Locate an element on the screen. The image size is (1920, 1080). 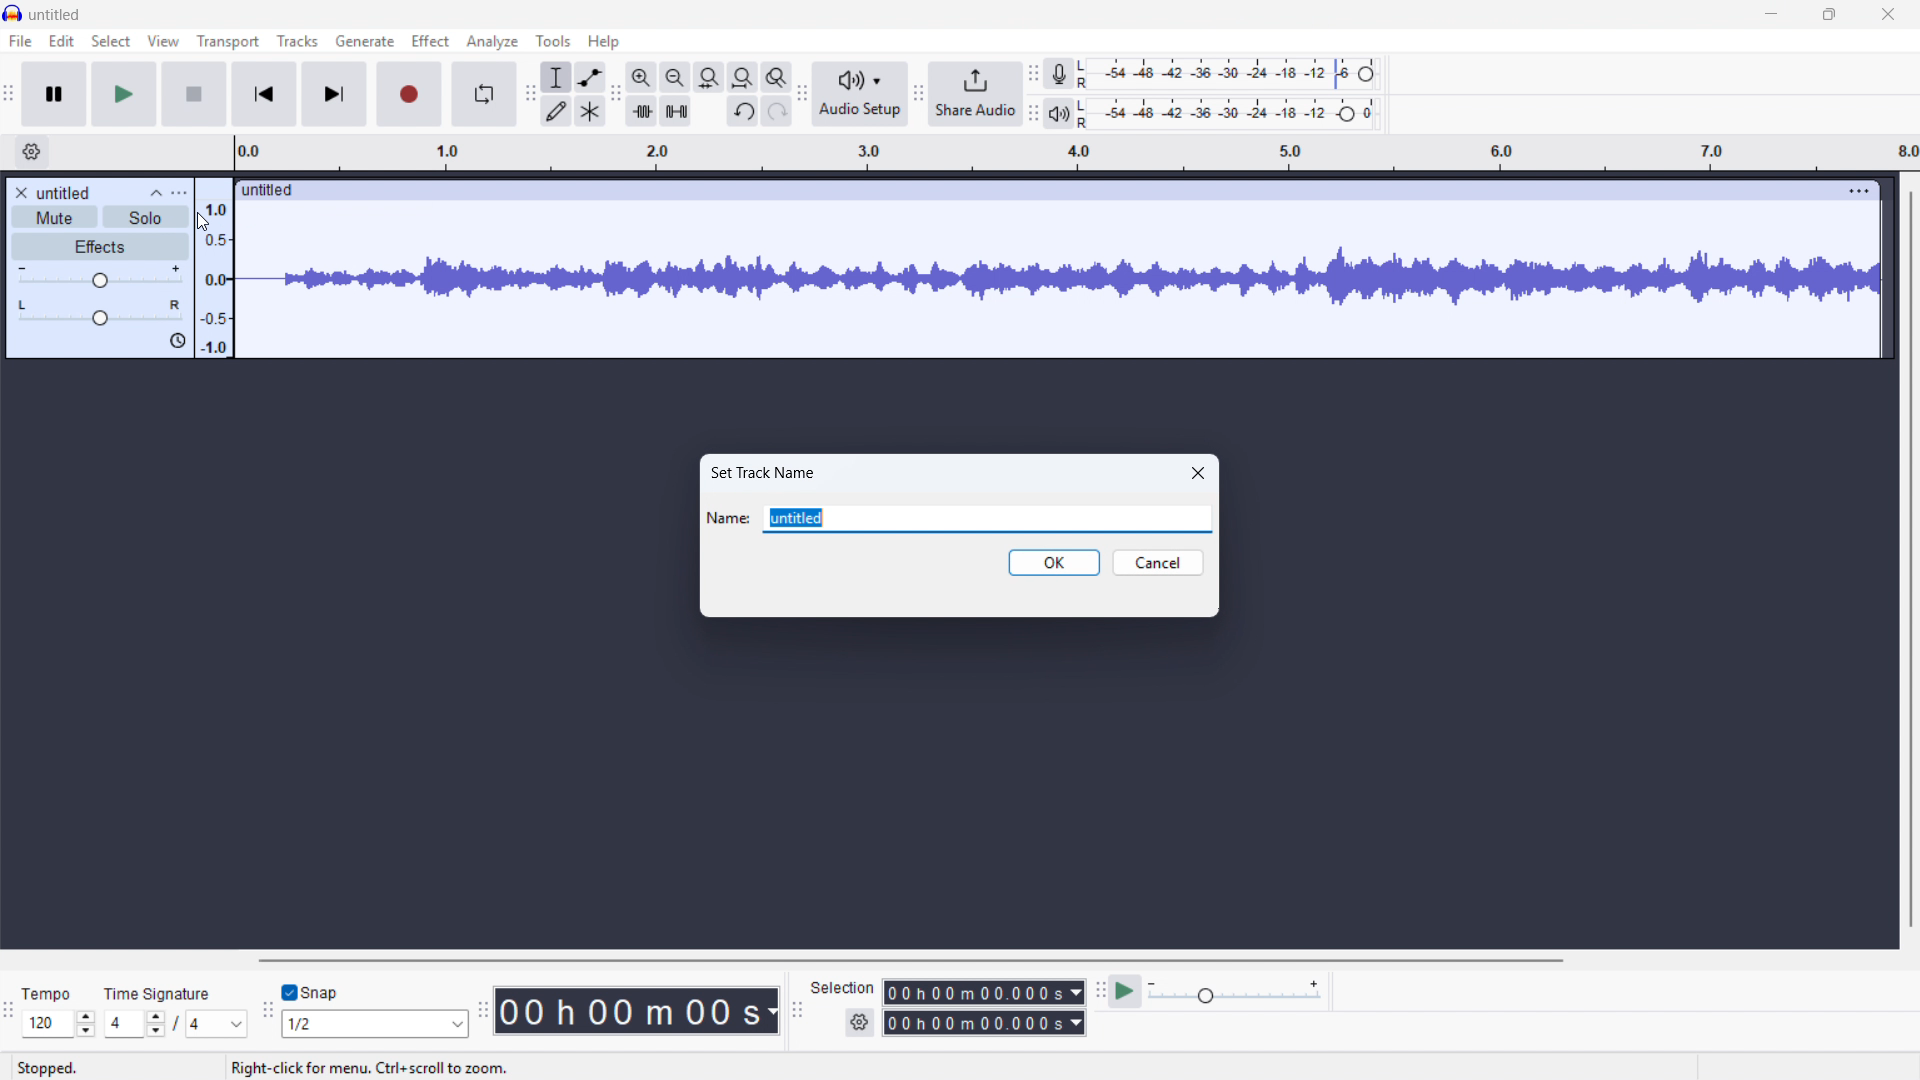
select  is located at coordinates (112, 42).